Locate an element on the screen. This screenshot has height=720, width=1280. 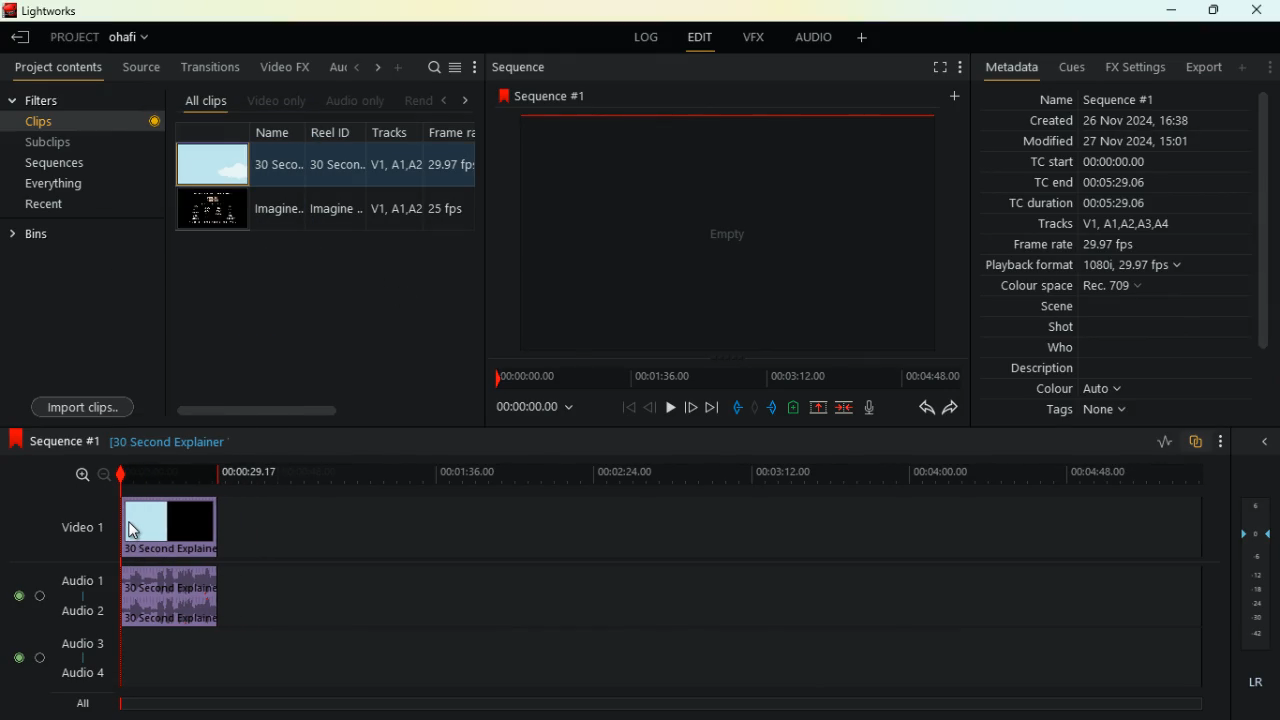
close is located at coordinates (1260, 10).